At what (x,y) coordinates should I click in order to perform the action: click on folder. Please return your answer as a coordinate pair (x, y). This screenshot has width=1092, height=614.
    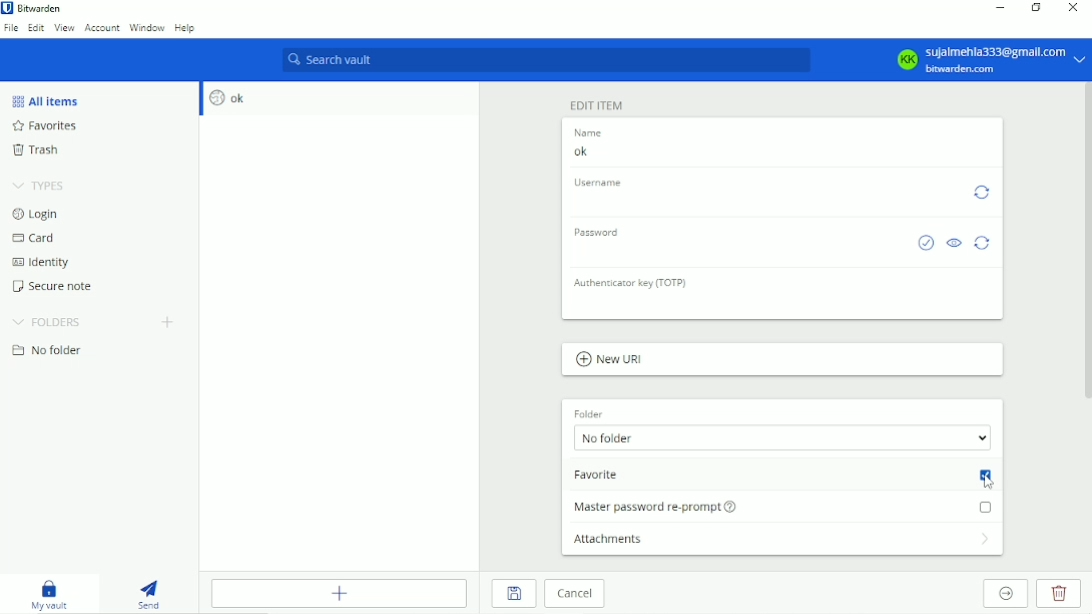
    Looking at the image, I should click on (589, 414).